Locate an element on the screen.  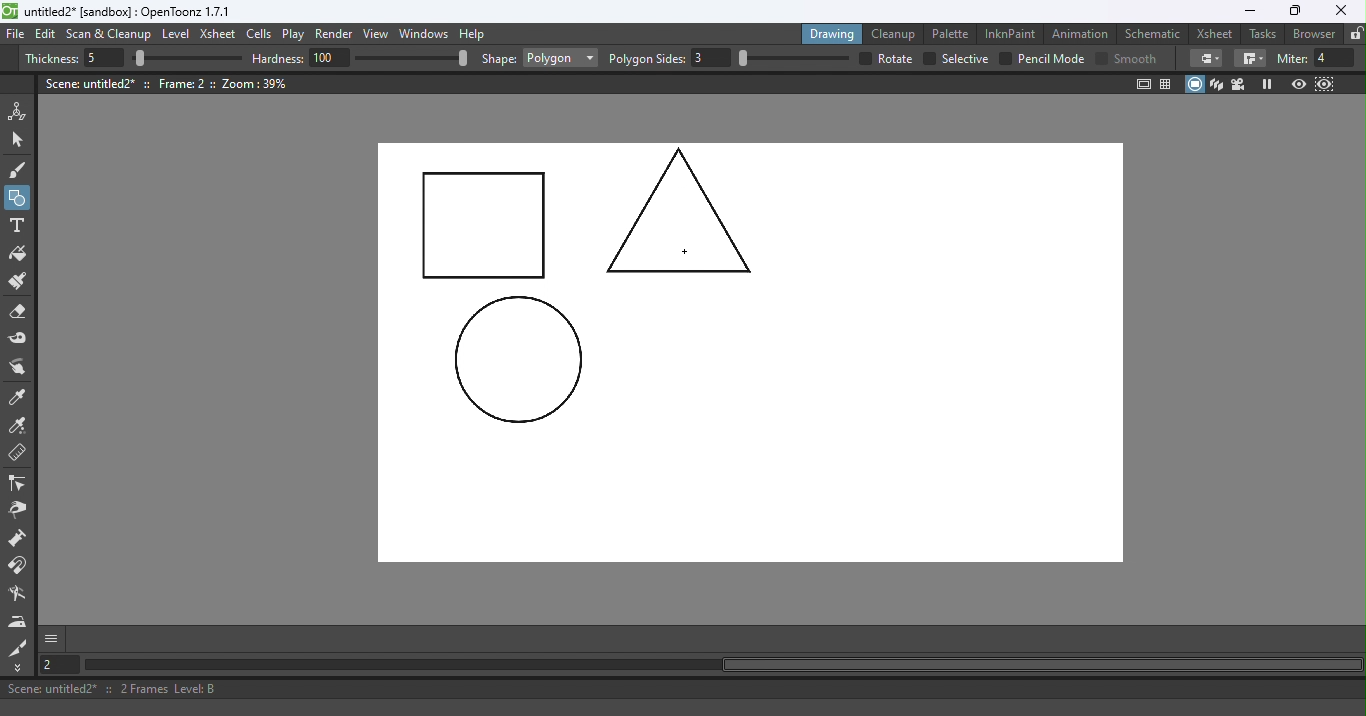
miter is located at coordinates (1291, 58).